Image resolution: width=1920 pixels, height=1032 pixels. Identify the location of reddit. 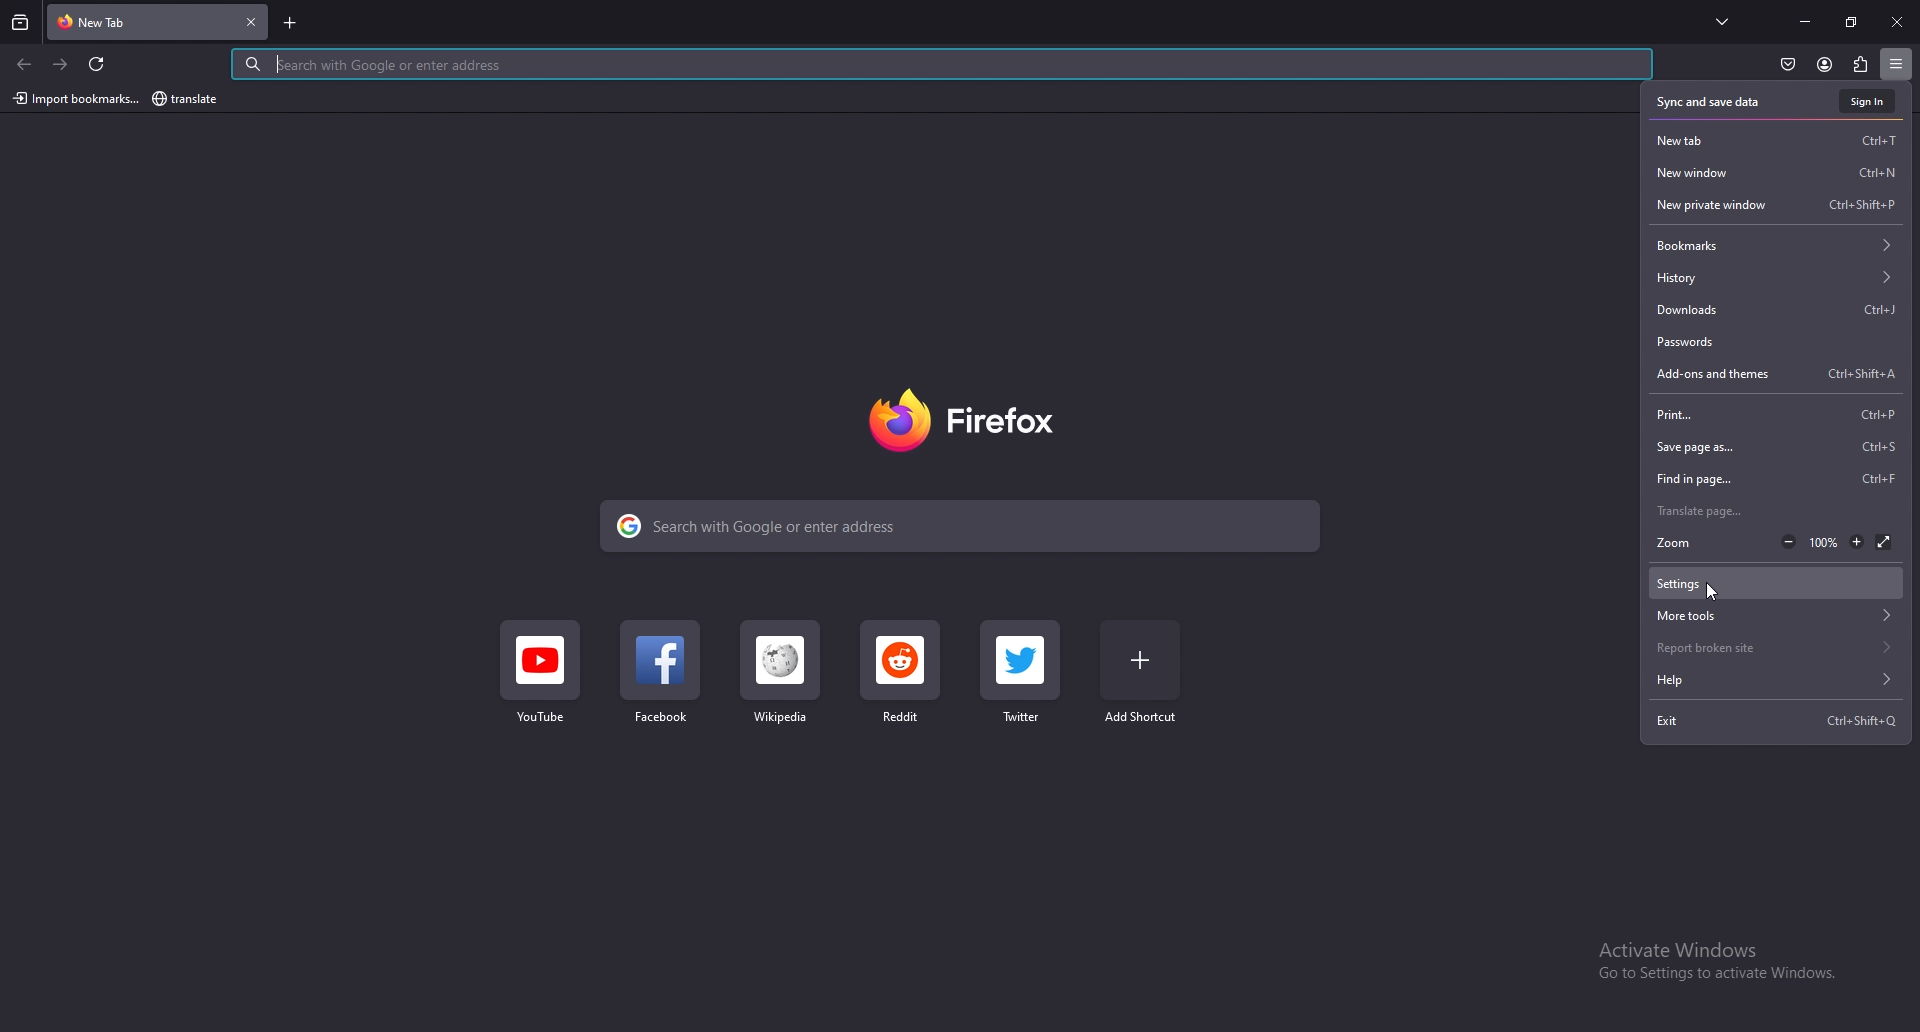
(901, 675).